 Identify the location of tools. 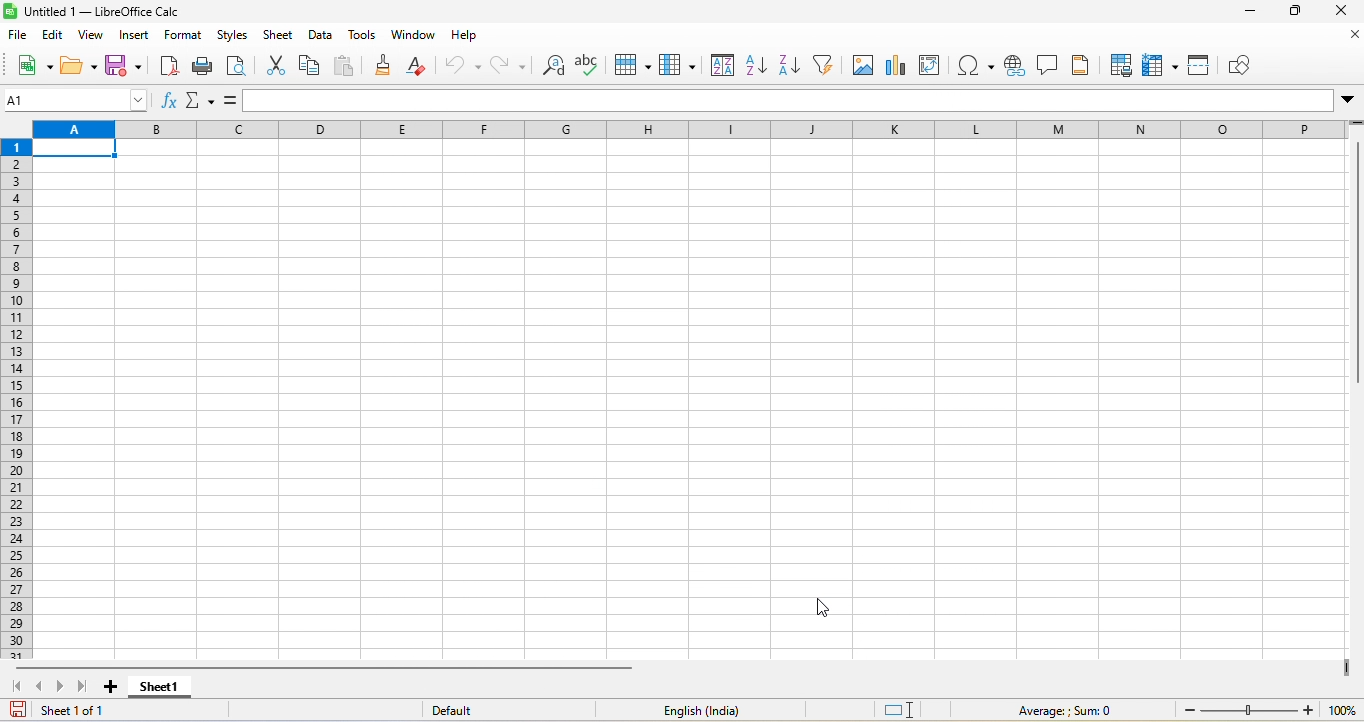
(359, 38).